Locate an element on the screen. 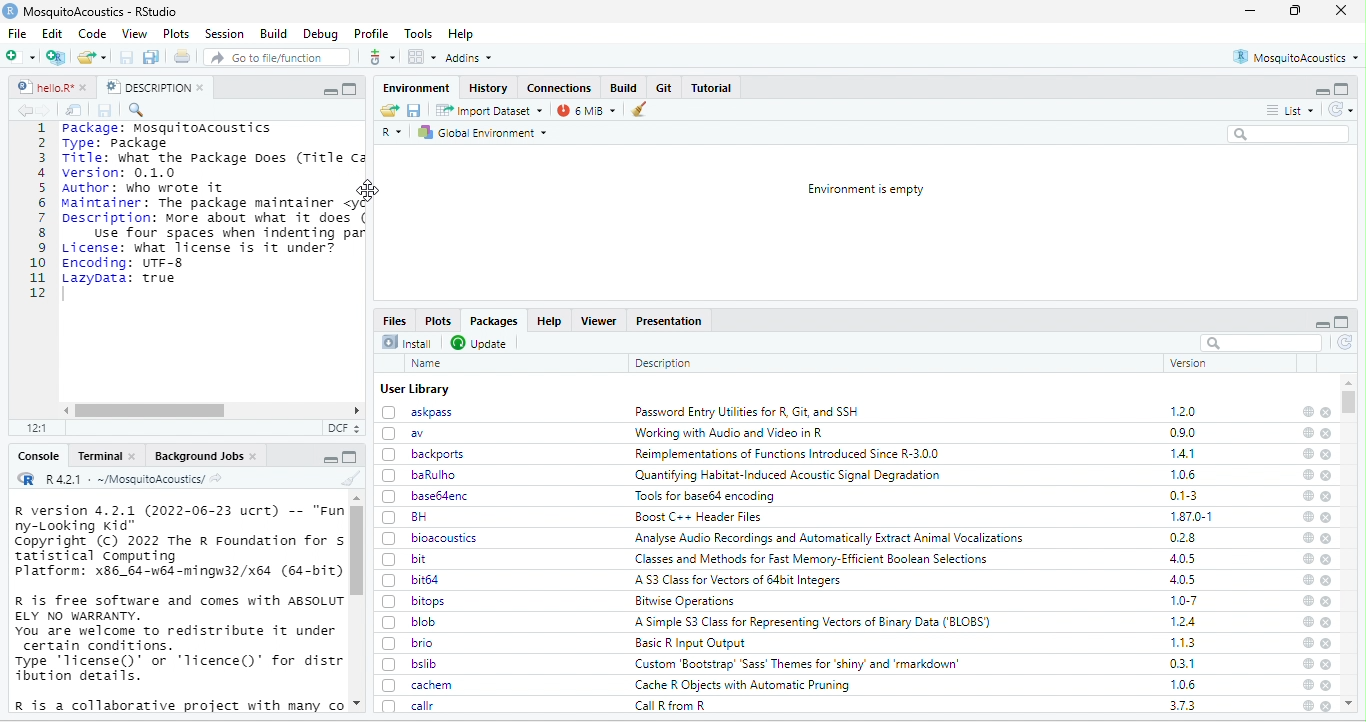  List is located at coordinates (1291, 109).